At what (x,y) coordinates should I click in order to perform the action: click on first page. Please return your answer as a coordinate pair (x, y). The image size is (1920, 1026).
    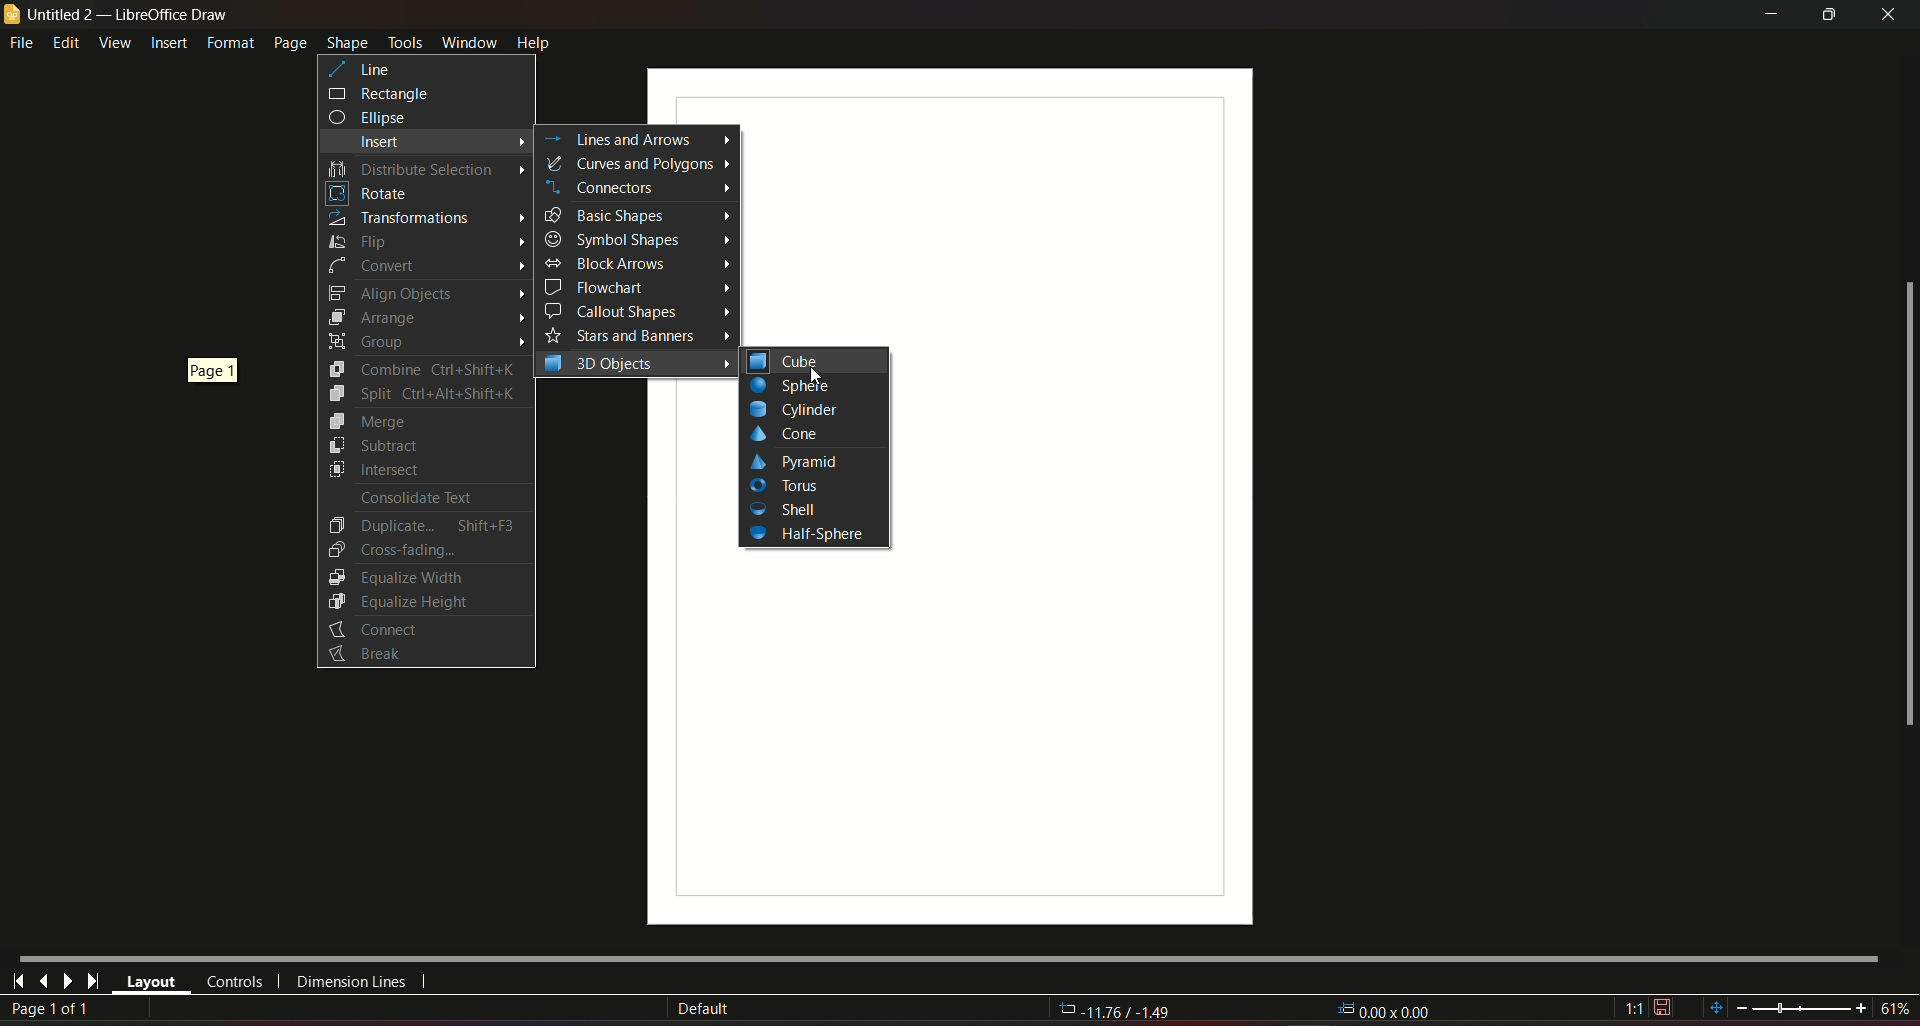
    Looking at the image, I should click on (19, 979).